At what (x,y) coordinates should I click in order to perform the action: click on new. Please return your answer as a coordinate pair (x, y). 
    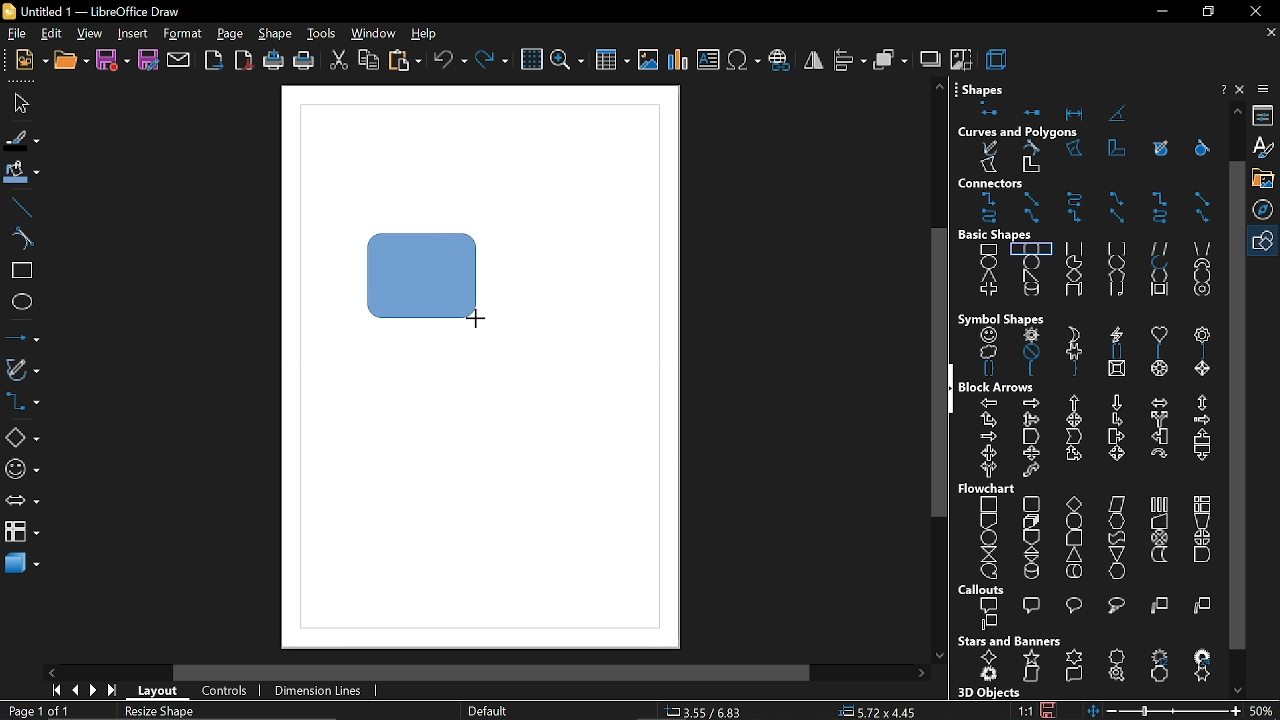
    Looking at the image, I should click on (27, 61).